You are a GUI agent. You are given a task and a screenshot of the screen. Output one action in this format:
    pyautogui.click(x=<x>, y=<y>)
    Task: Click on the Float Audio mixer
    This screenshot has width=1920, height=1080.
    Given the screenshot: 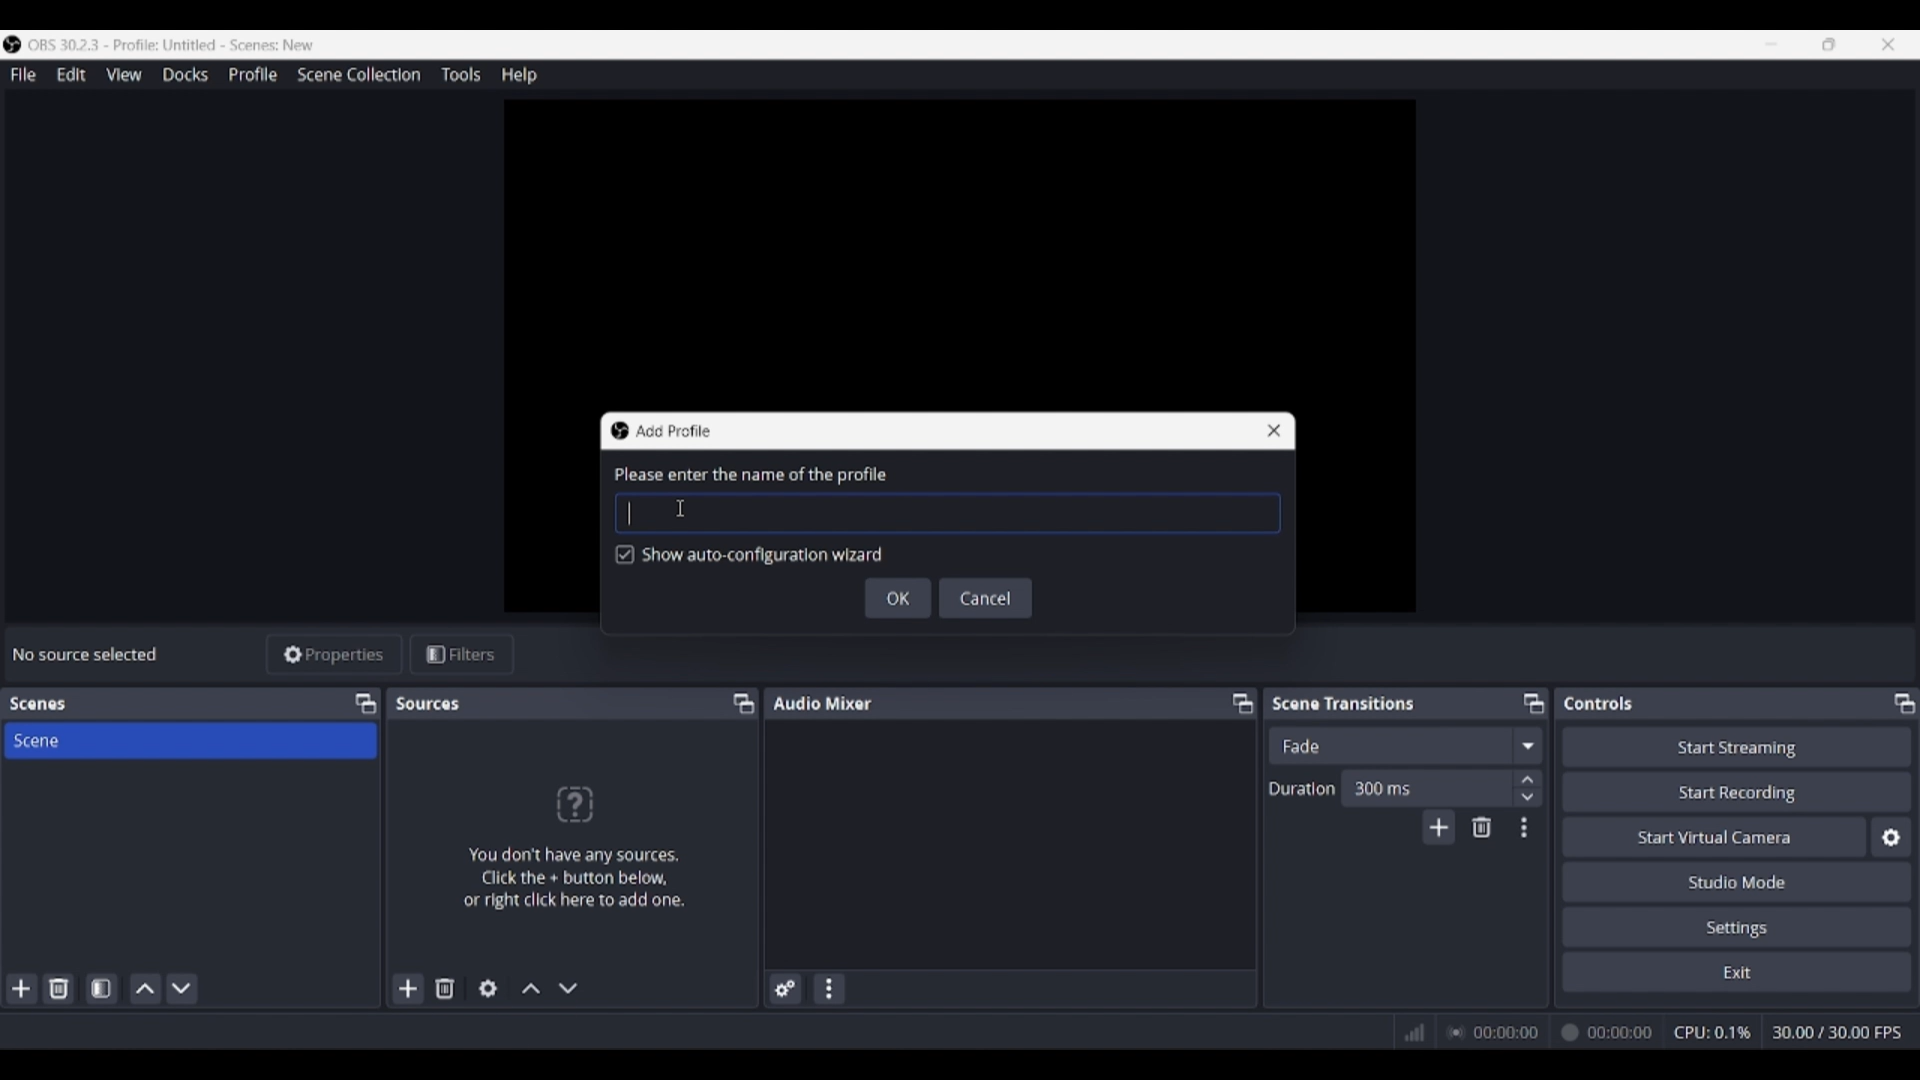 What is the action you would take?
    pyautogui.click(x=1242, y=703)
    